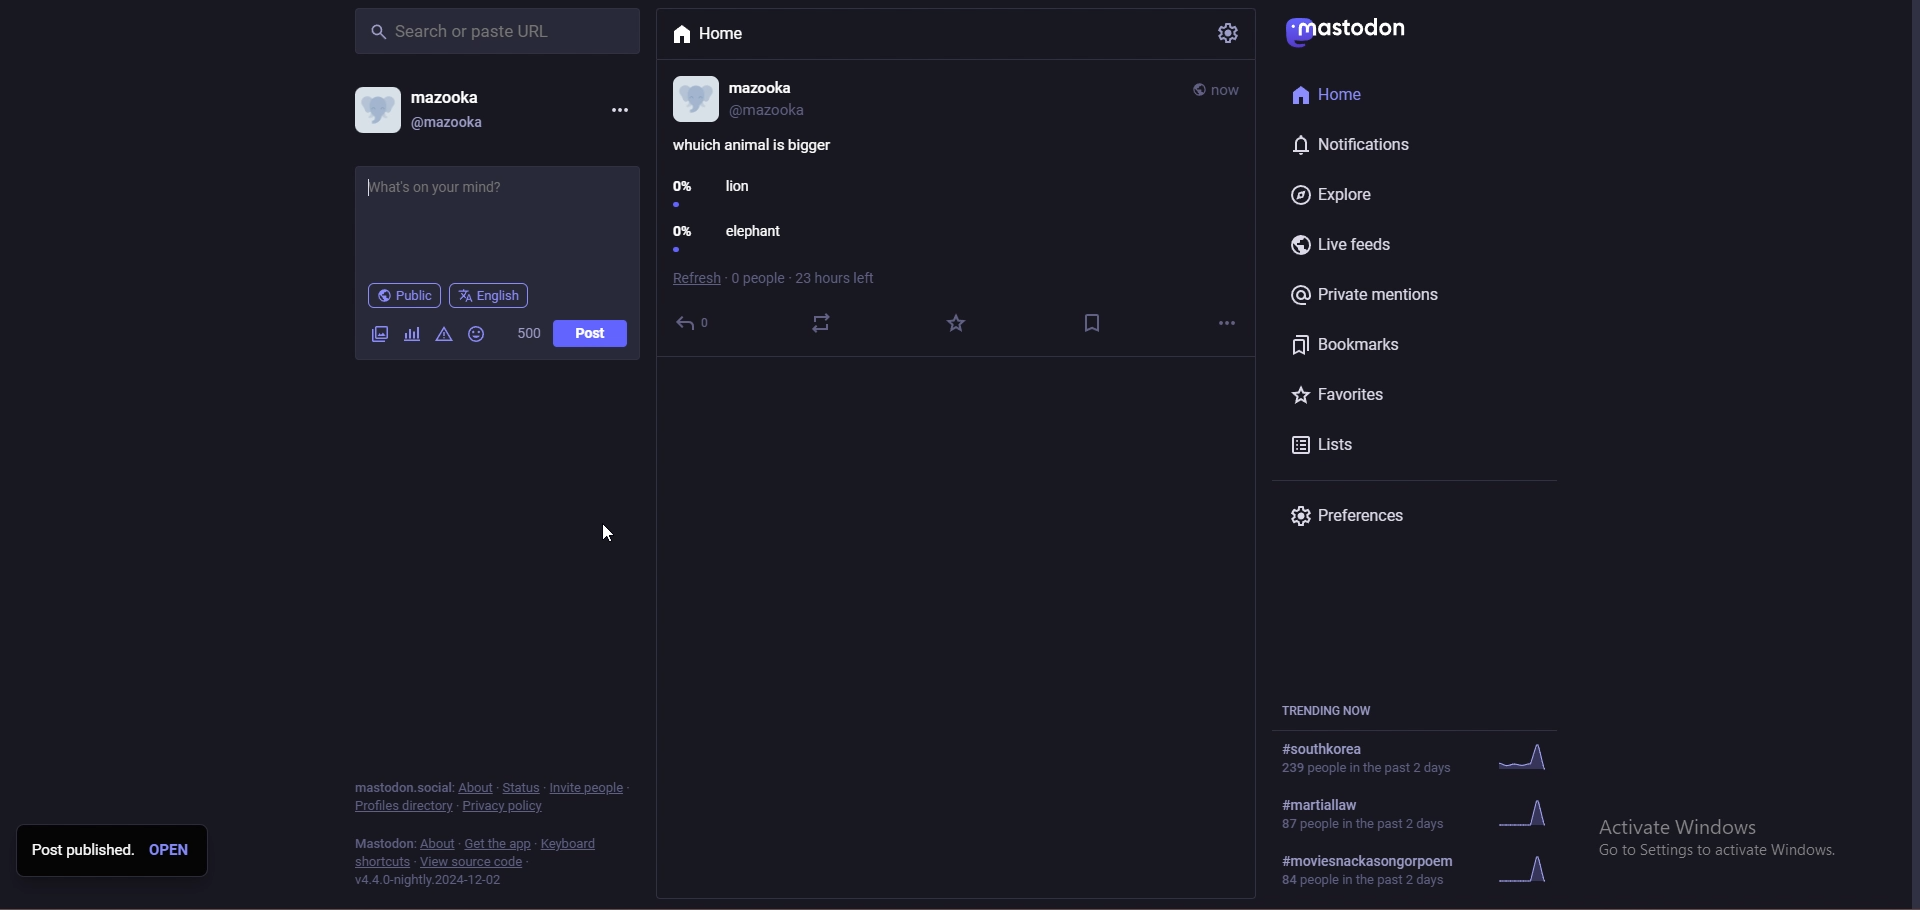  Describe the element at coordinates (477, 788) in the screenshot. I see `about` at that location.